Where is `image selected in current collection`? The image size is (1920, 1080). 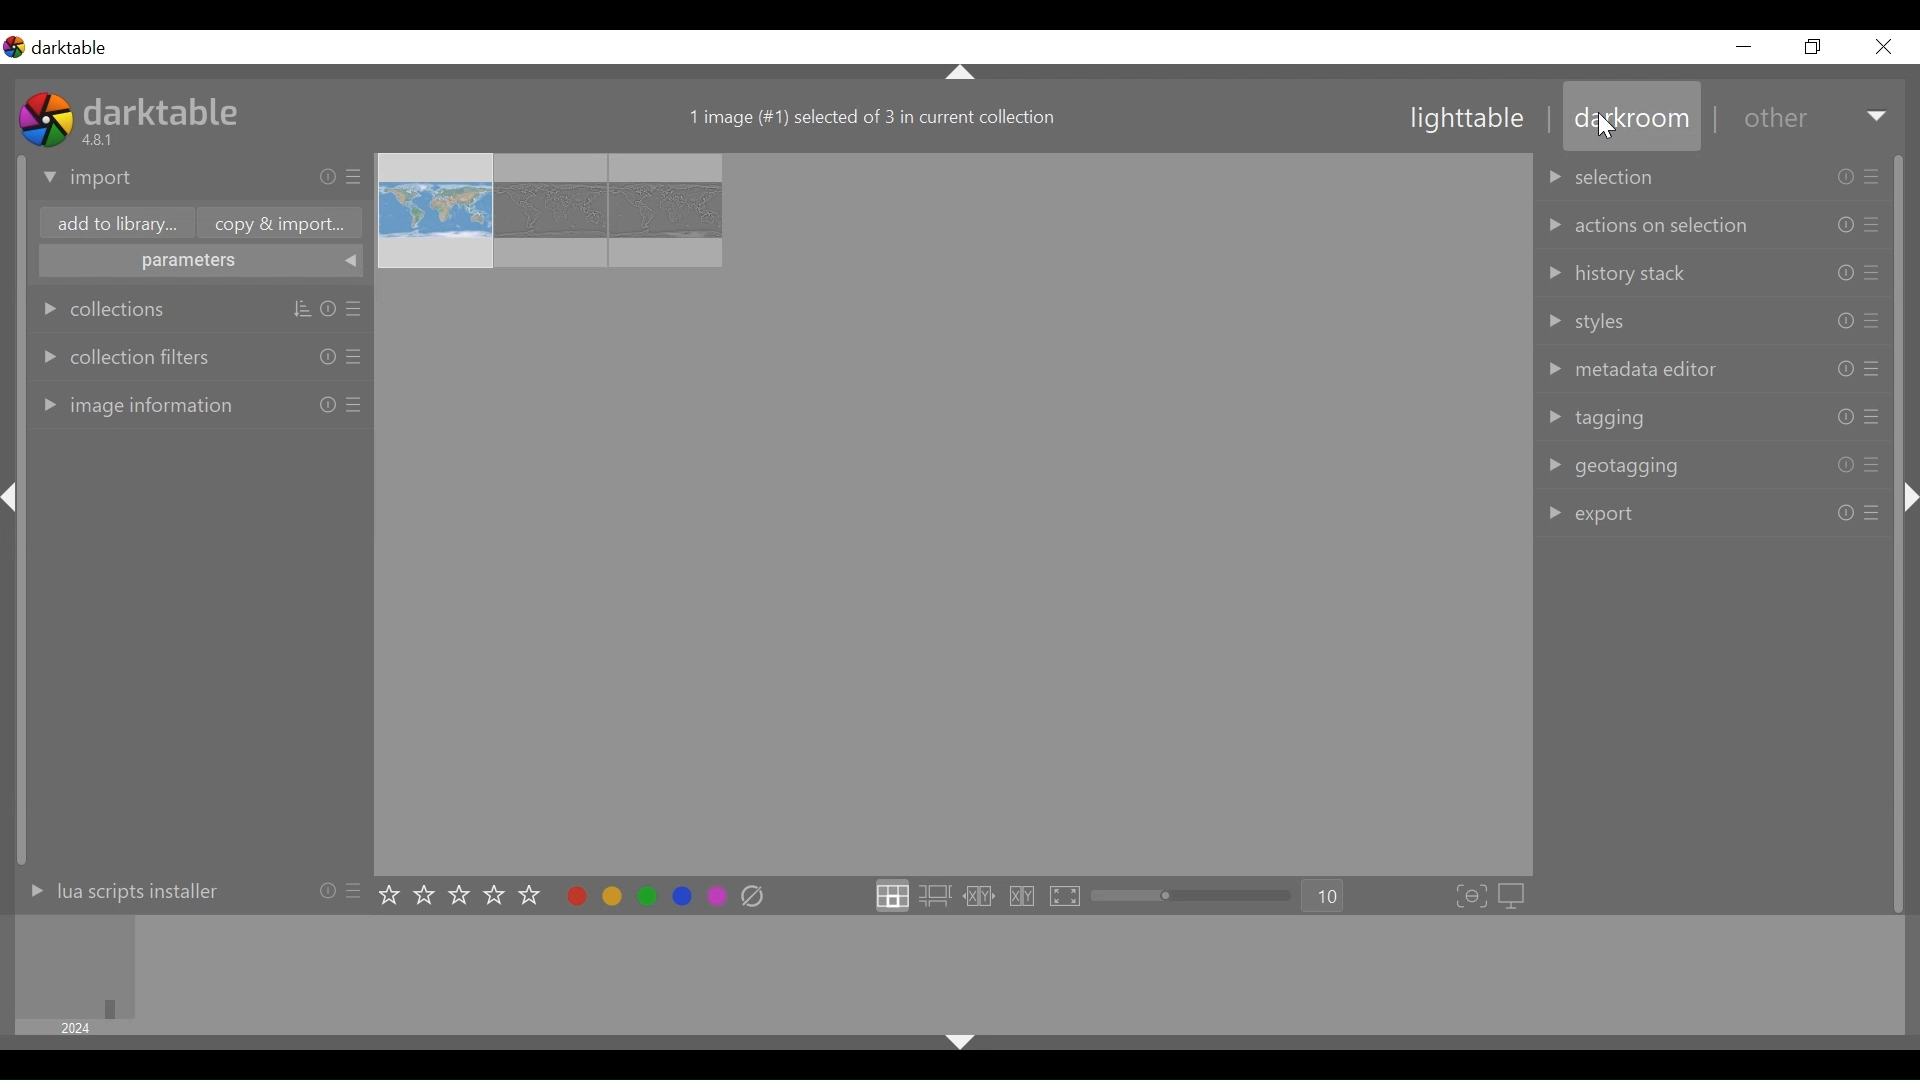 image selected in current collection is located at coordinates (872, 115).